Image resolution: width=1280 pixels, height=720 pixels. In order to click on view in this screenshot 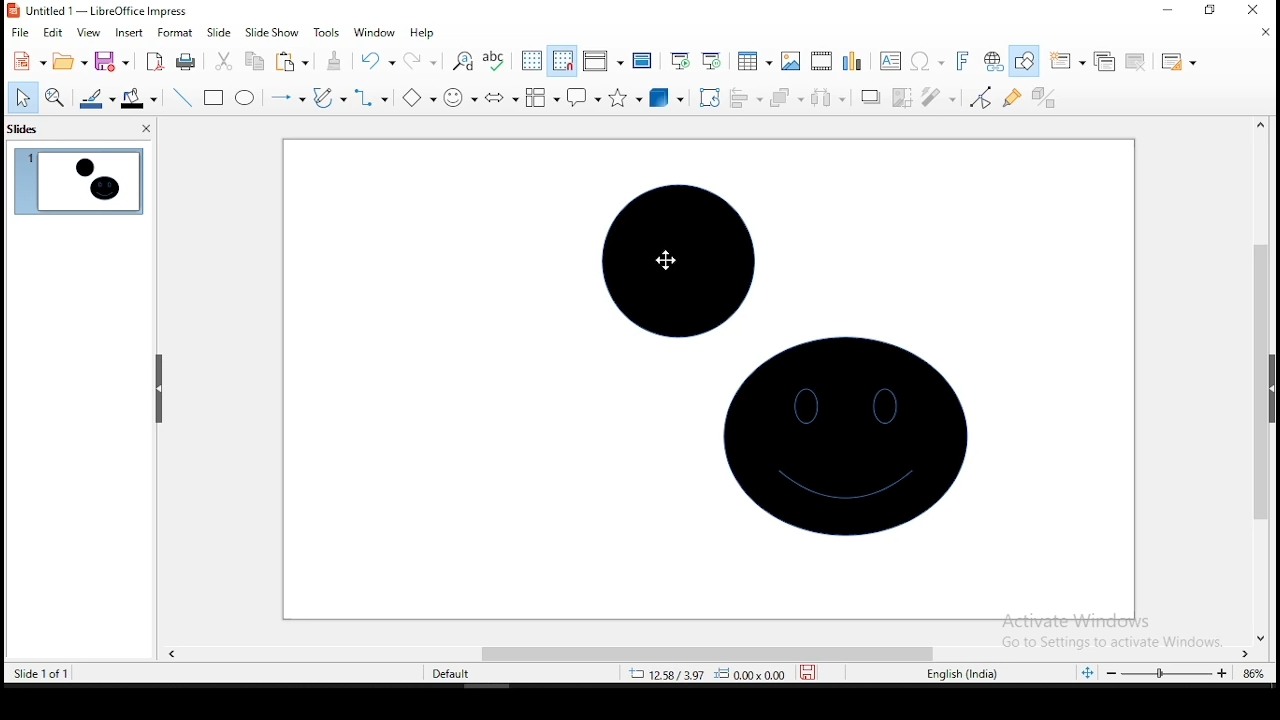, I will do `click(89, 34)`.